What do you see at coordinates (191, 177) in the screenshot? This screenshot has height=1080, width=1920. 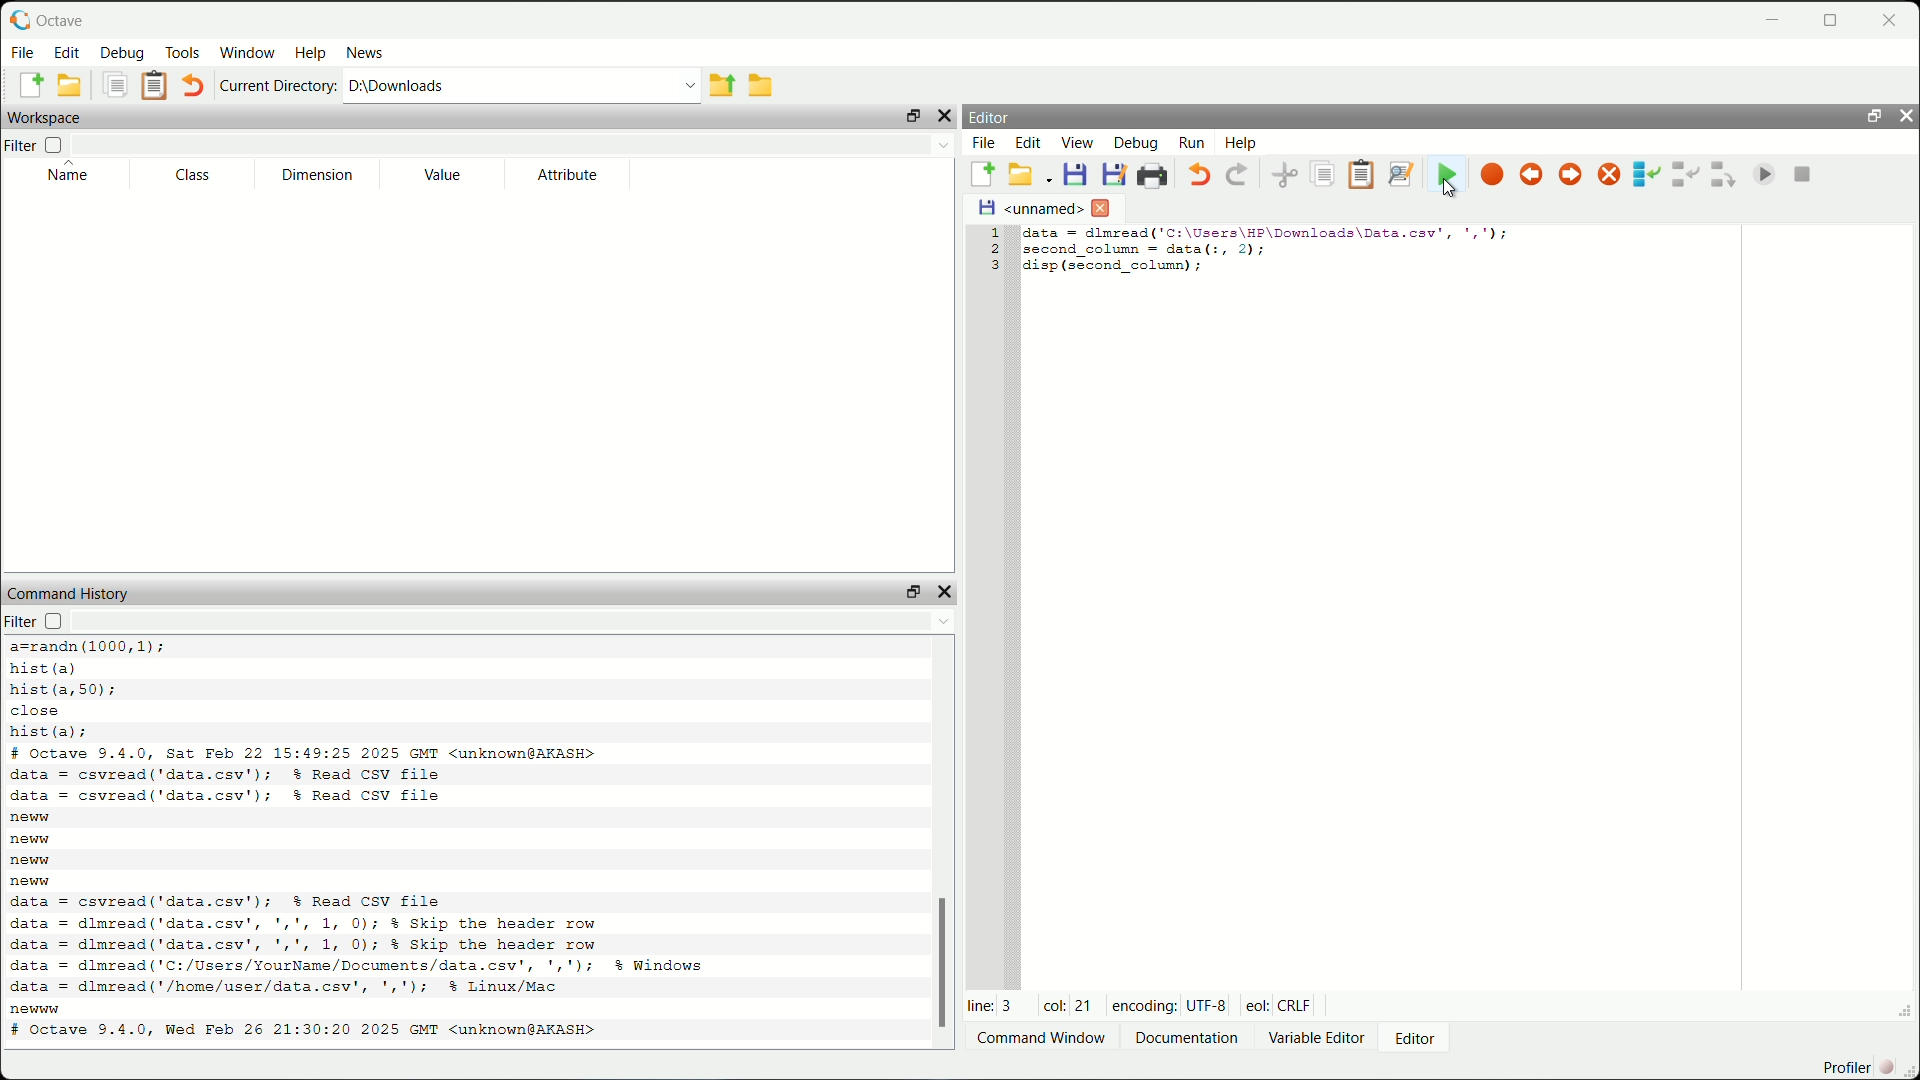 I see `class` at bounding box center [191, 177].